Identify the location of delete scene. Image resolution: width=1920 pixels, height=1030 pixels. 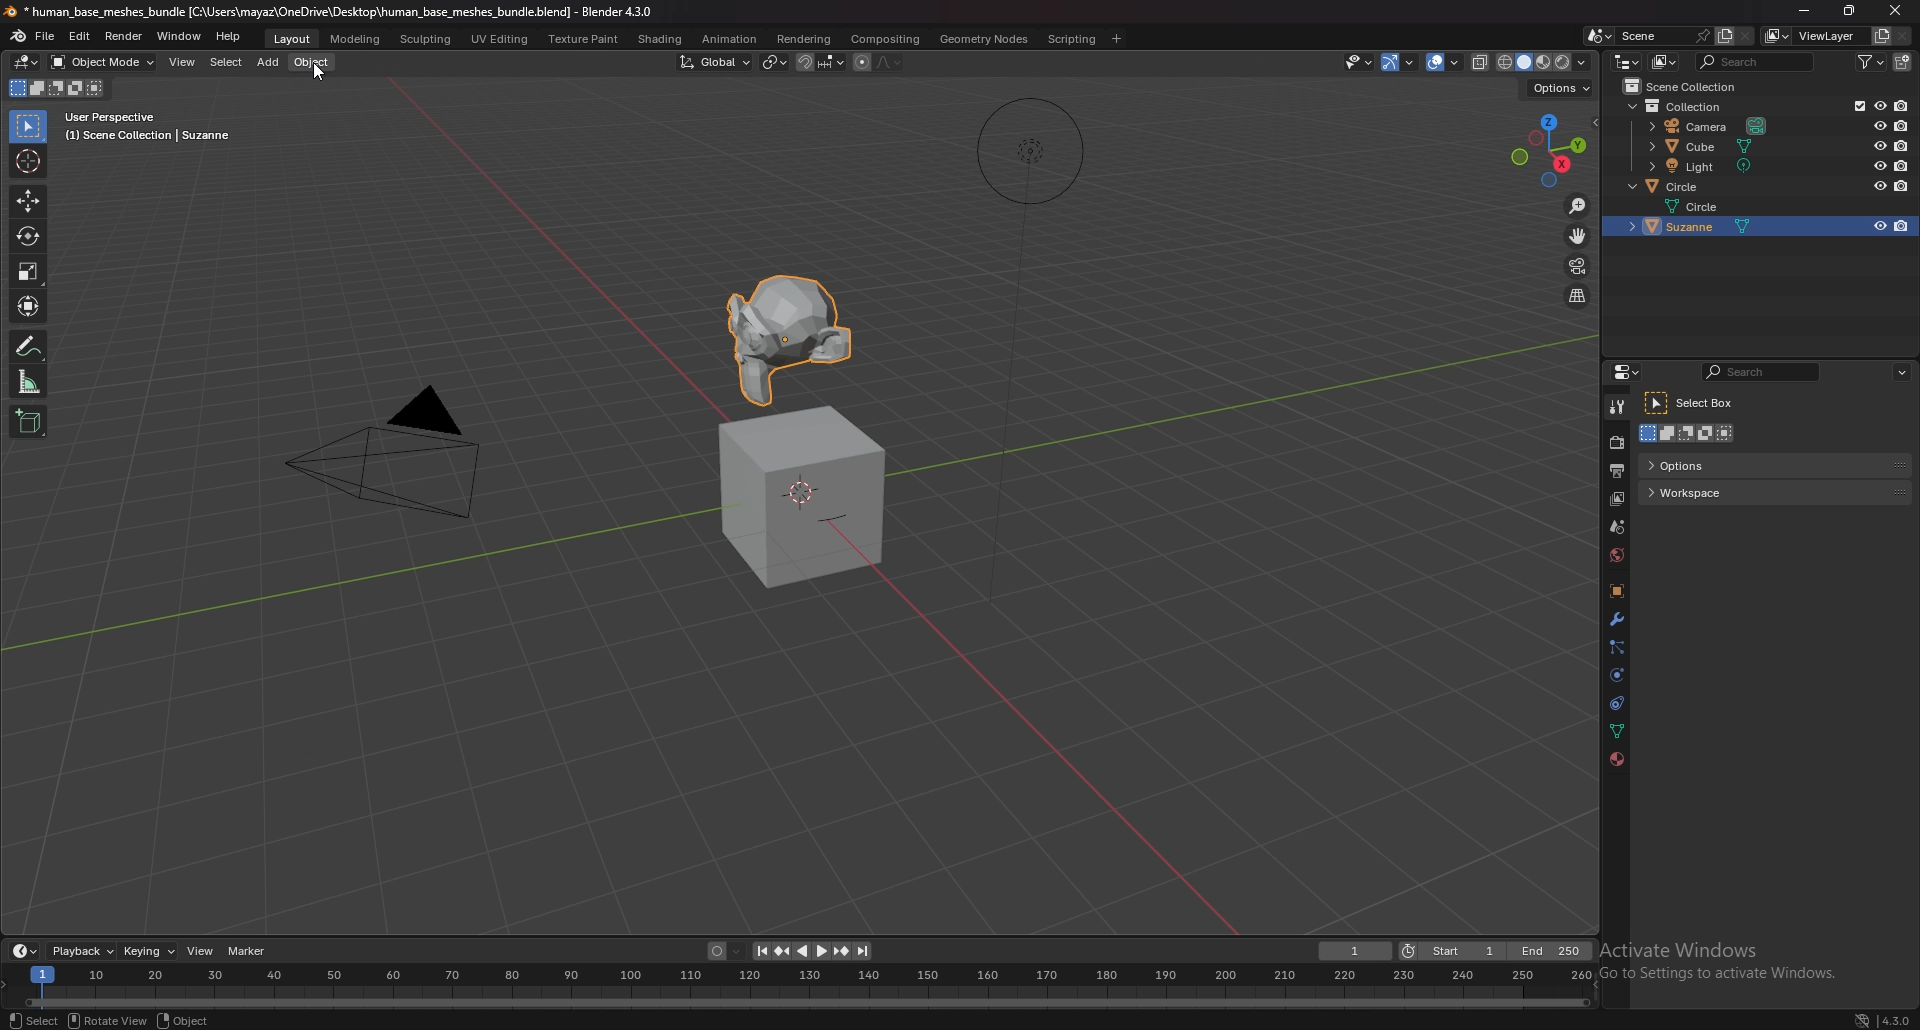
(1749, 36).